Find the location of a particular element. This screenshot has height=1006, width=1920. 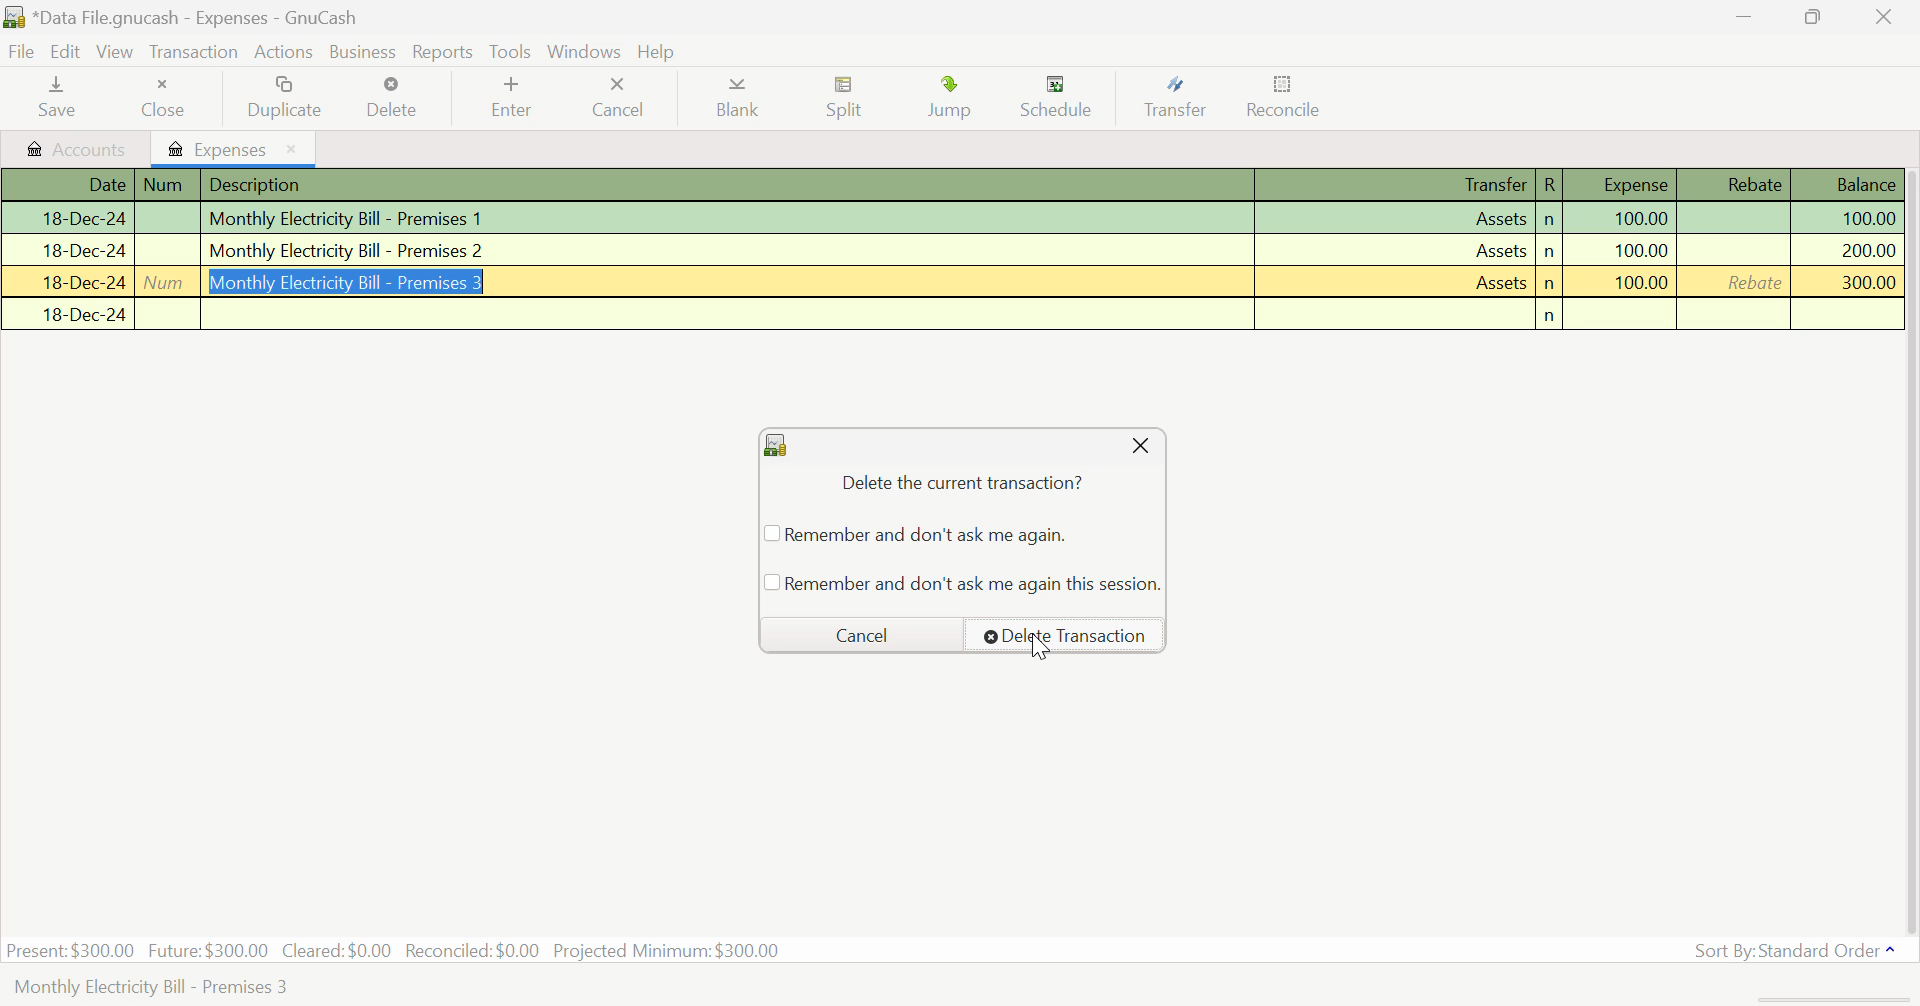

Monthly Electricity Bill - Premises 1 is located at coordinates (953, 220).